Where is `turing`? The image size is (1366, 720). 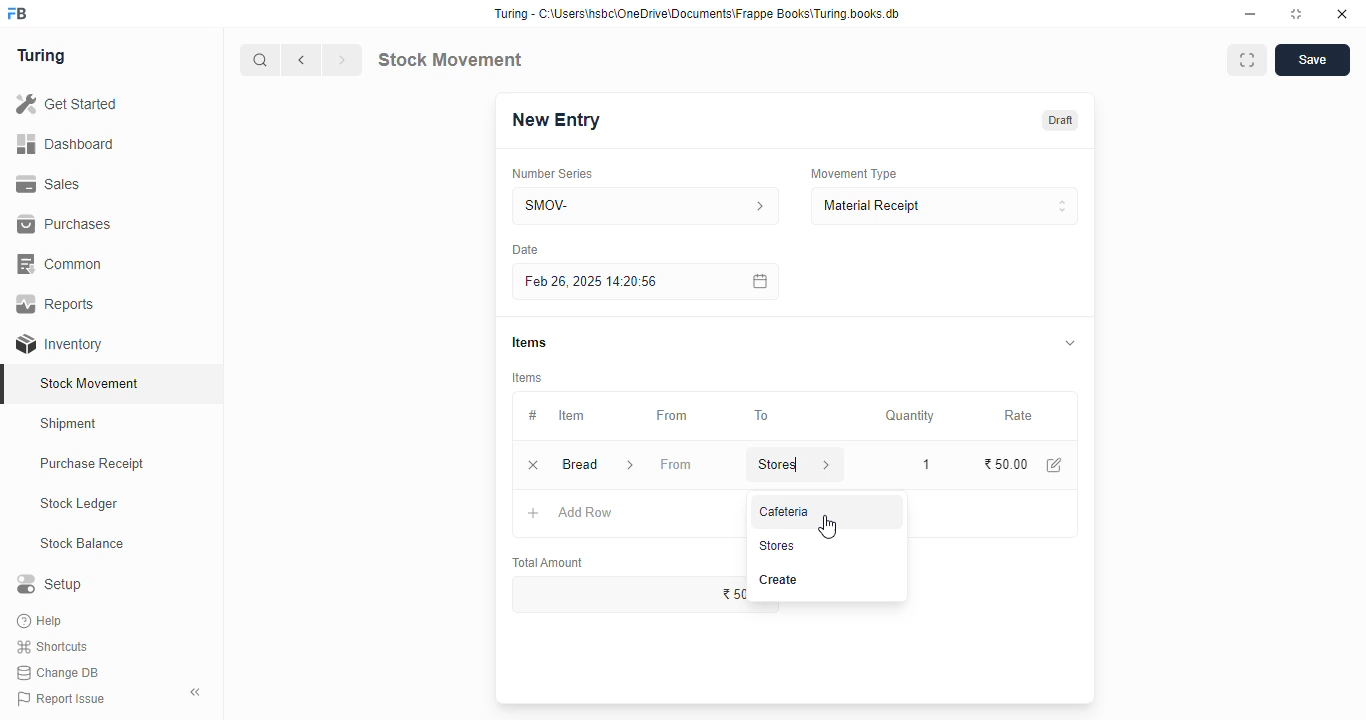
turing is located at coordinates (42, 56).